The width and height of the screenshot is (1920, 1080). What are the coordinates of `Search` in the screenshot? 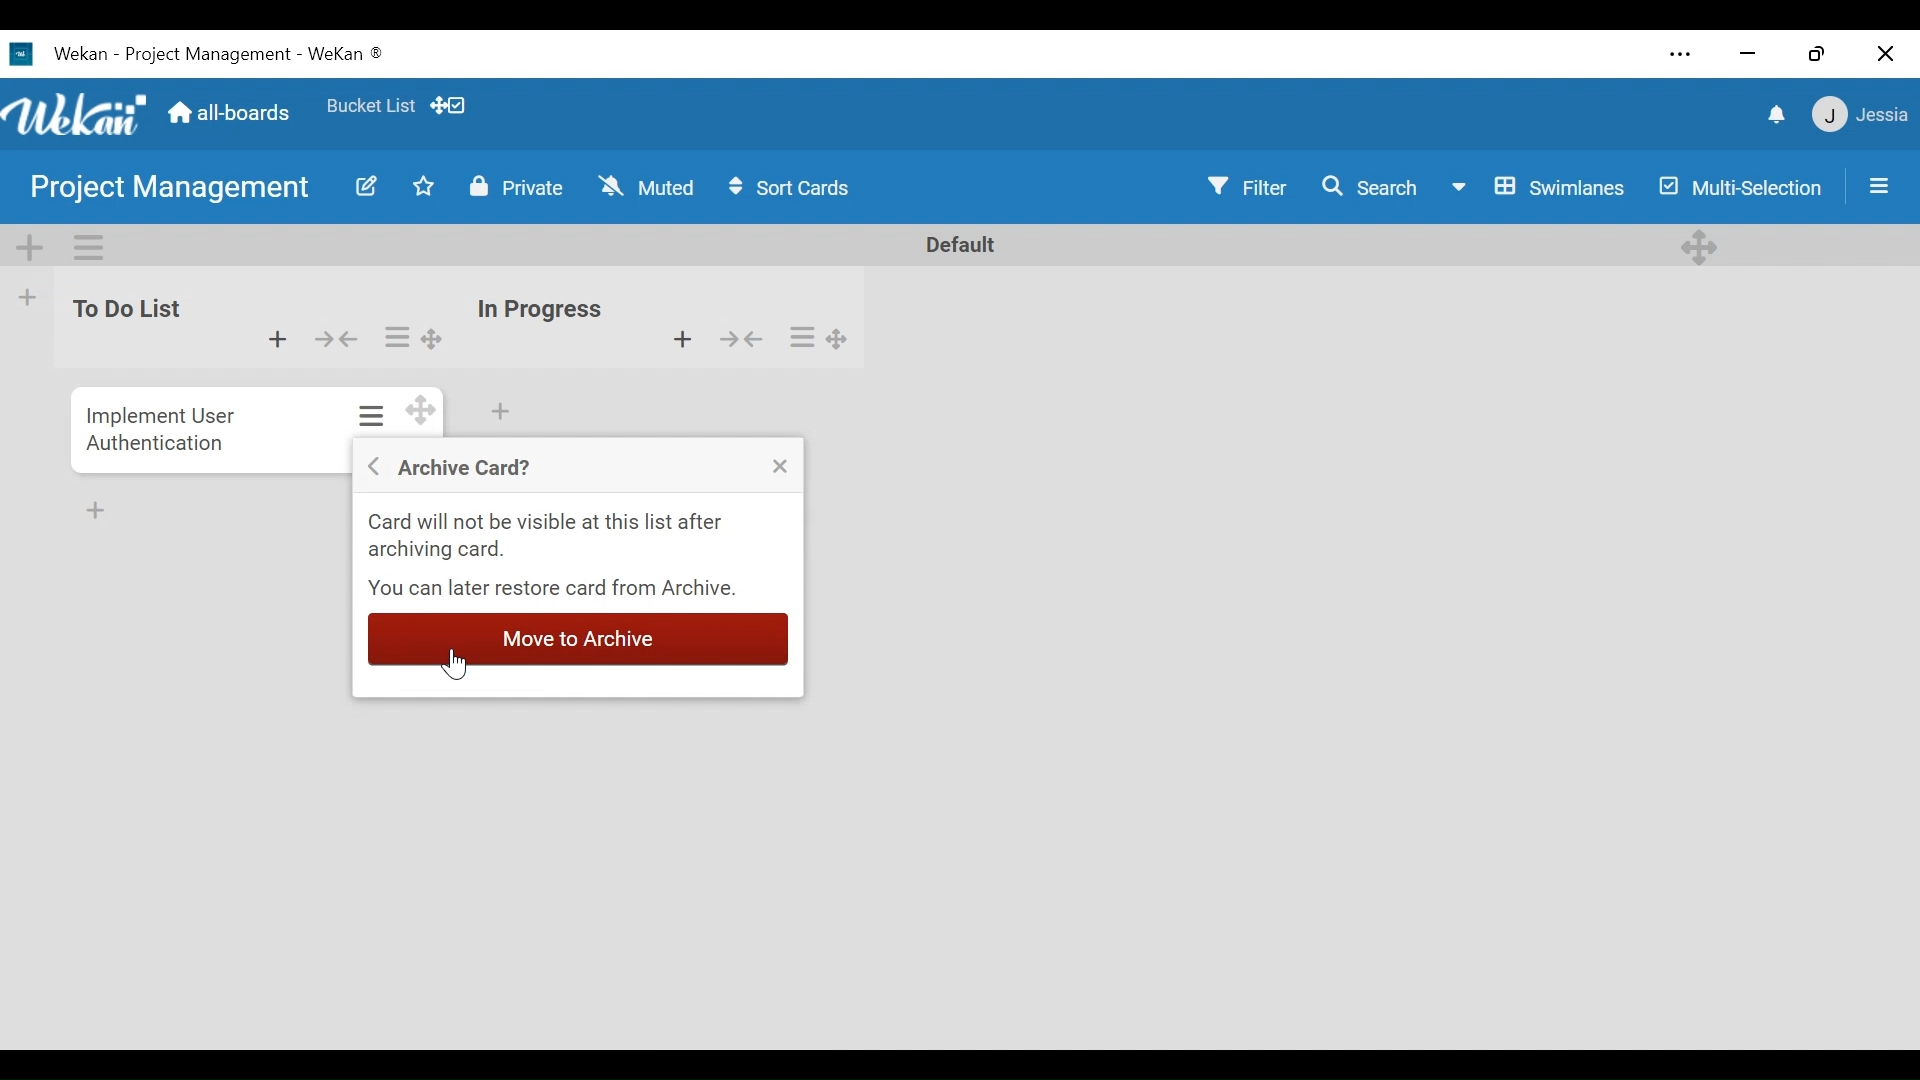 It's located at (1377, 187).